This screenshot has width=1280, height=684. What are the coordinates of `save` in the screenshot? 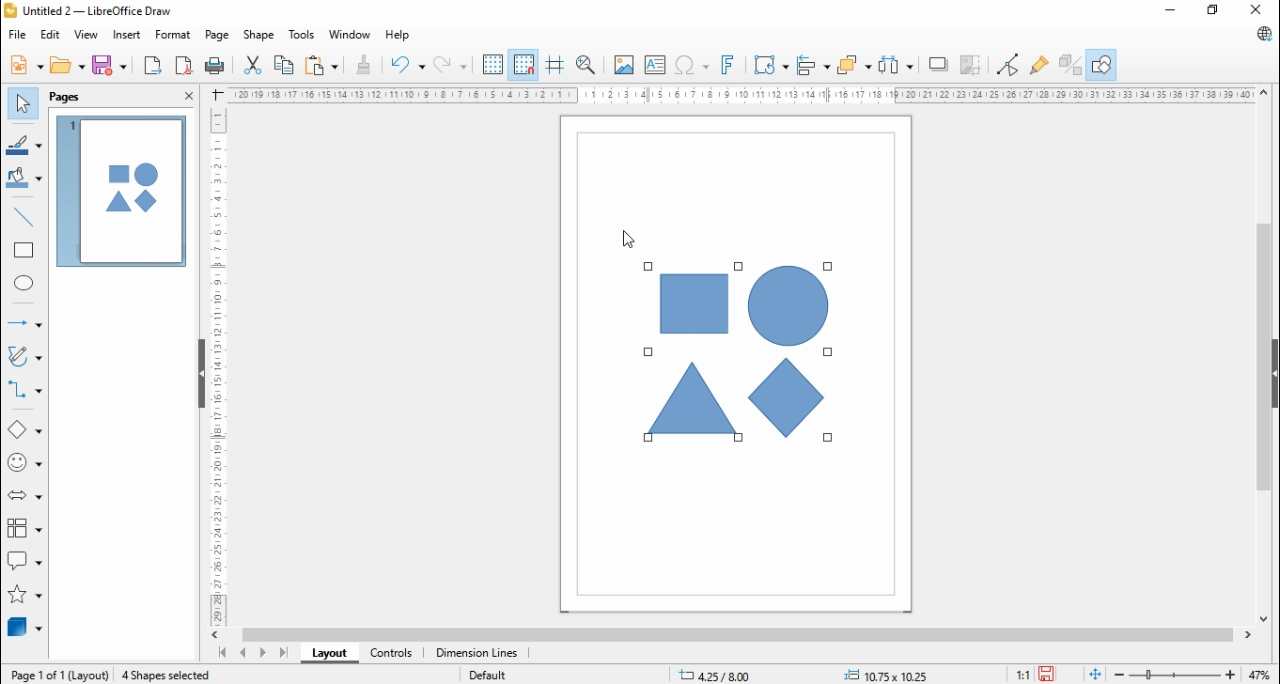 It's located at (110, 65).